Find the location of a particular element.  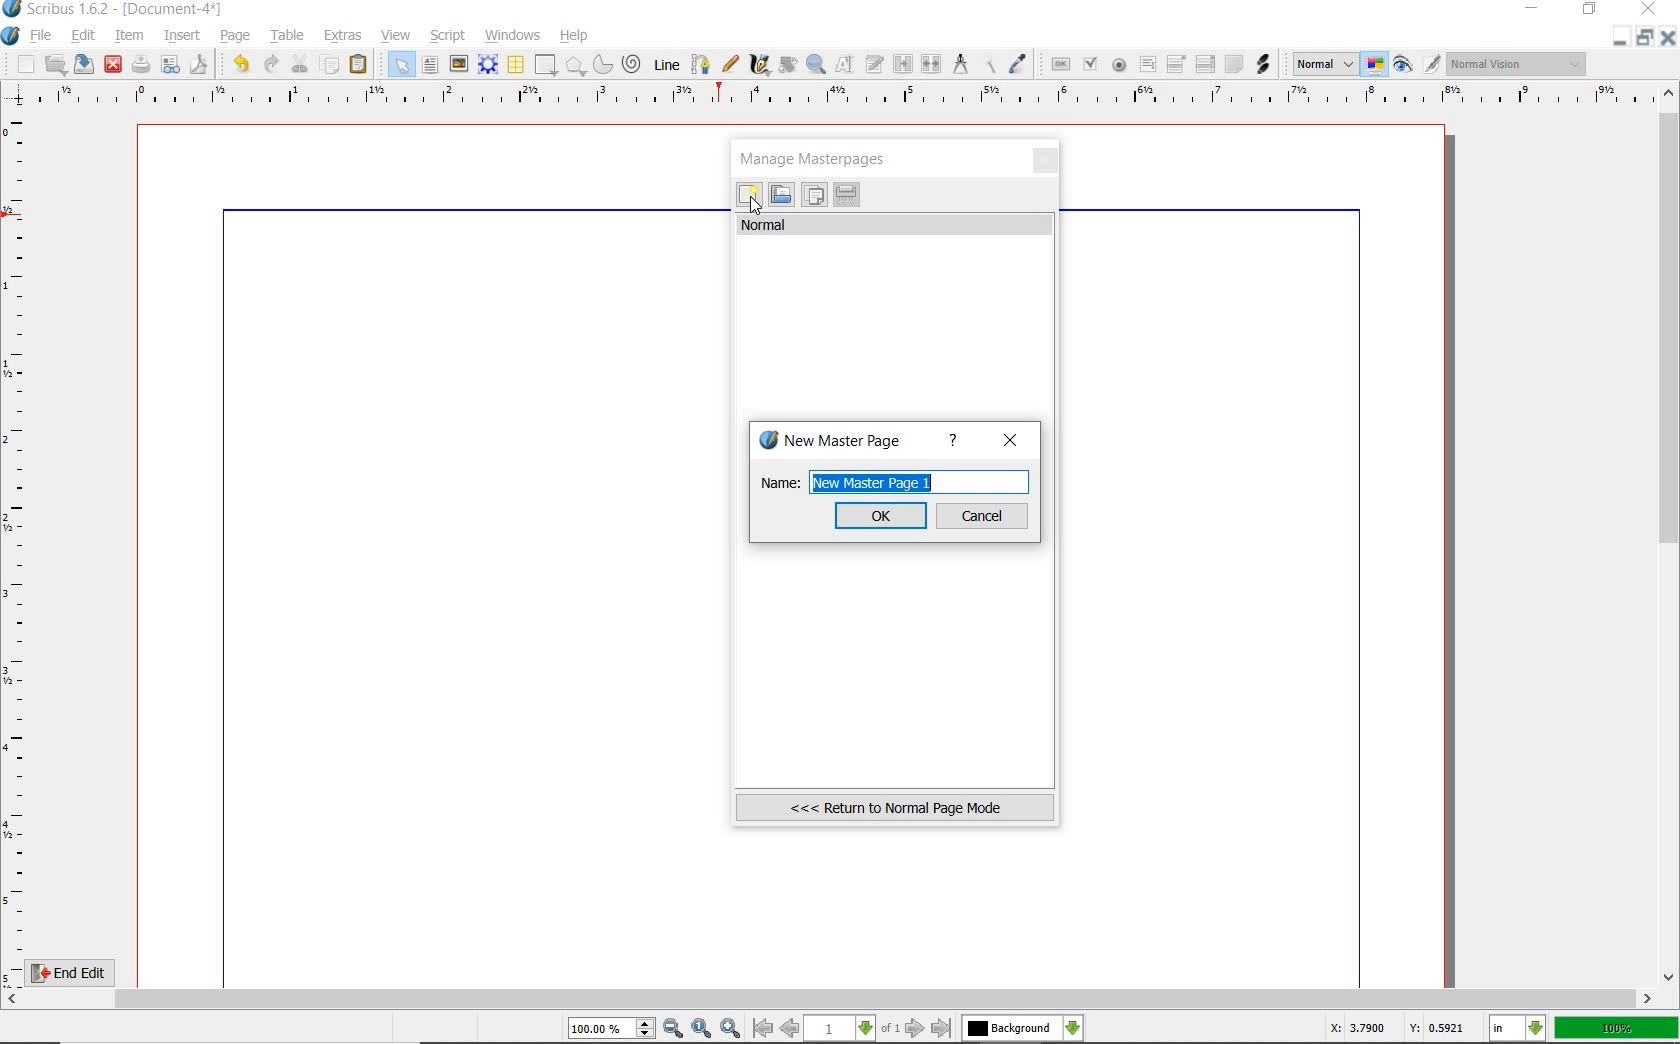

edit text with story editor is located at coordinates (876, 66).